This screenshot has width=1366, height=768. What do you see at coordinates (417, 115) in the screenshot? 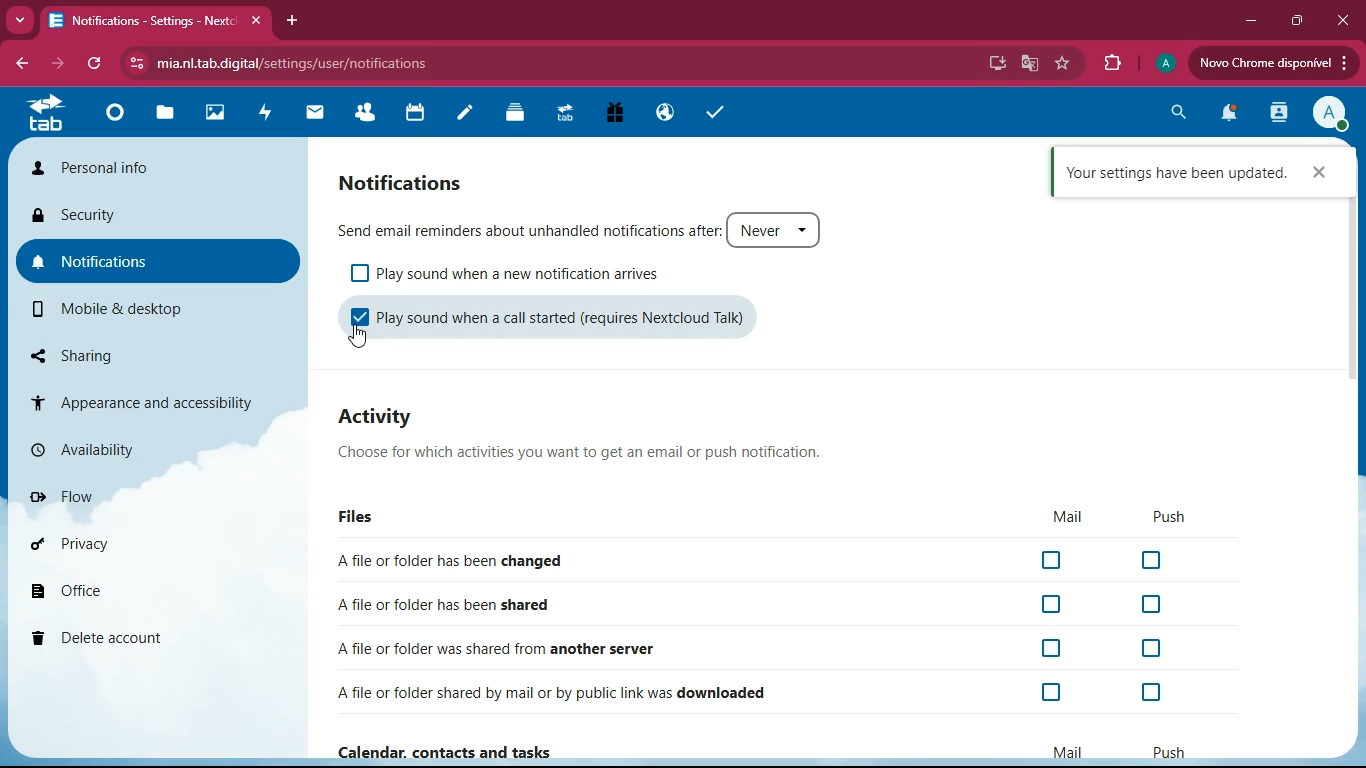
I see `calendar` at bounding box center [417, 115].